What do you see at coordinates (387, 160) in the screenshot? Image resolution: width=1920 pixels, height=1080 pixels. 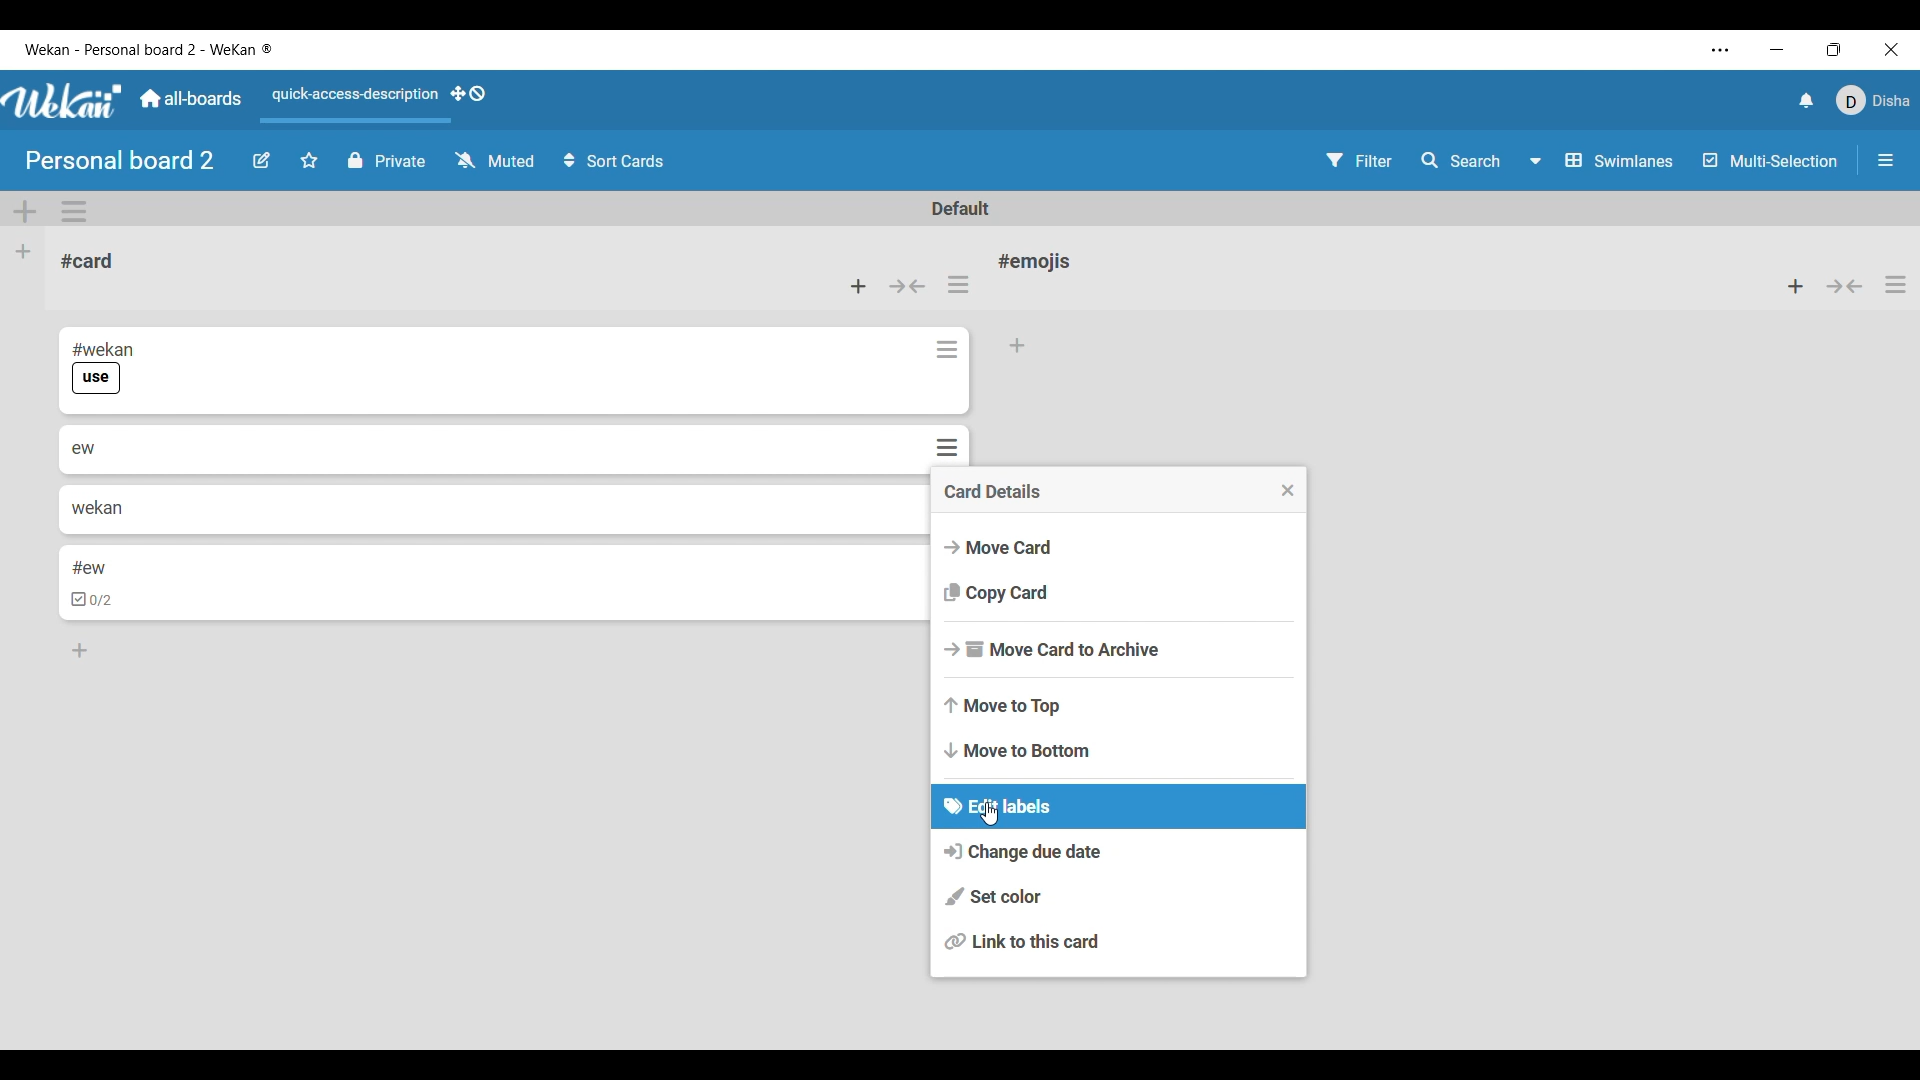 I see `Privacy status of current board` at bounding box center [387, 160].